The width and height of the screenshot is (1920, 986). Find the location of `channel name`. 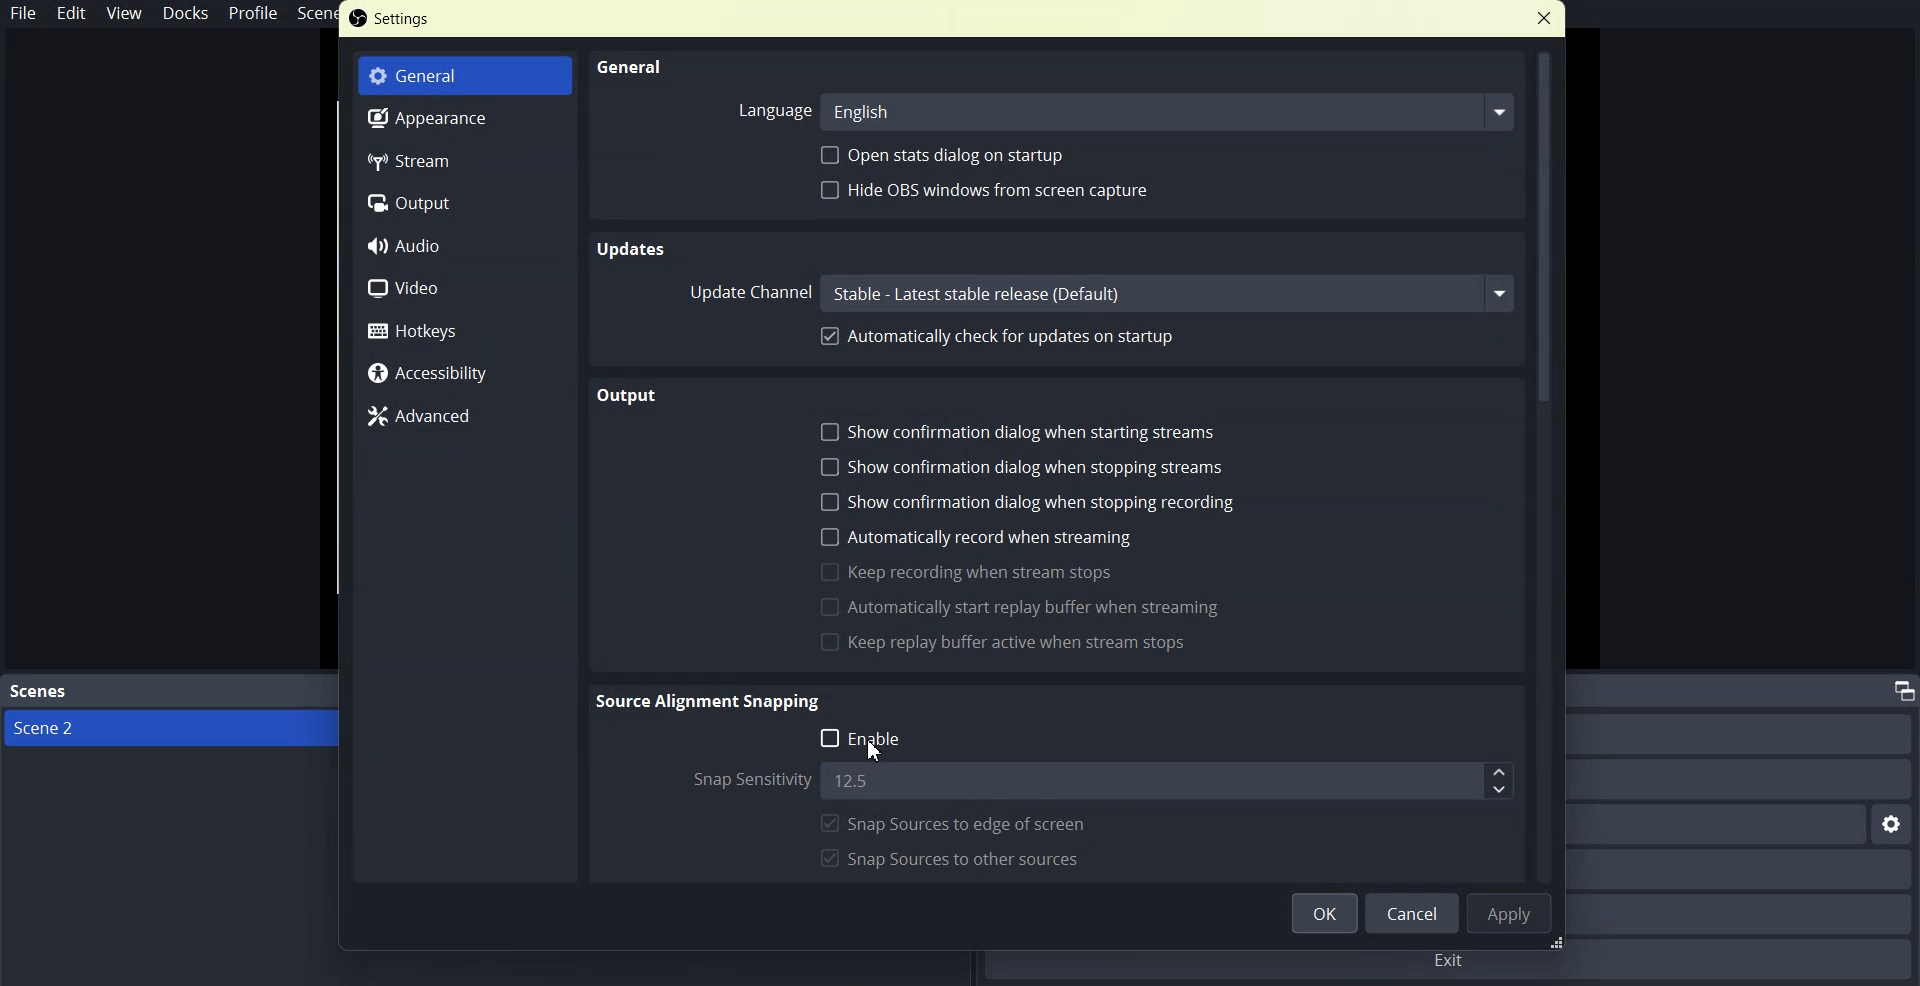

channel name is located at coordinates (1170, 293).